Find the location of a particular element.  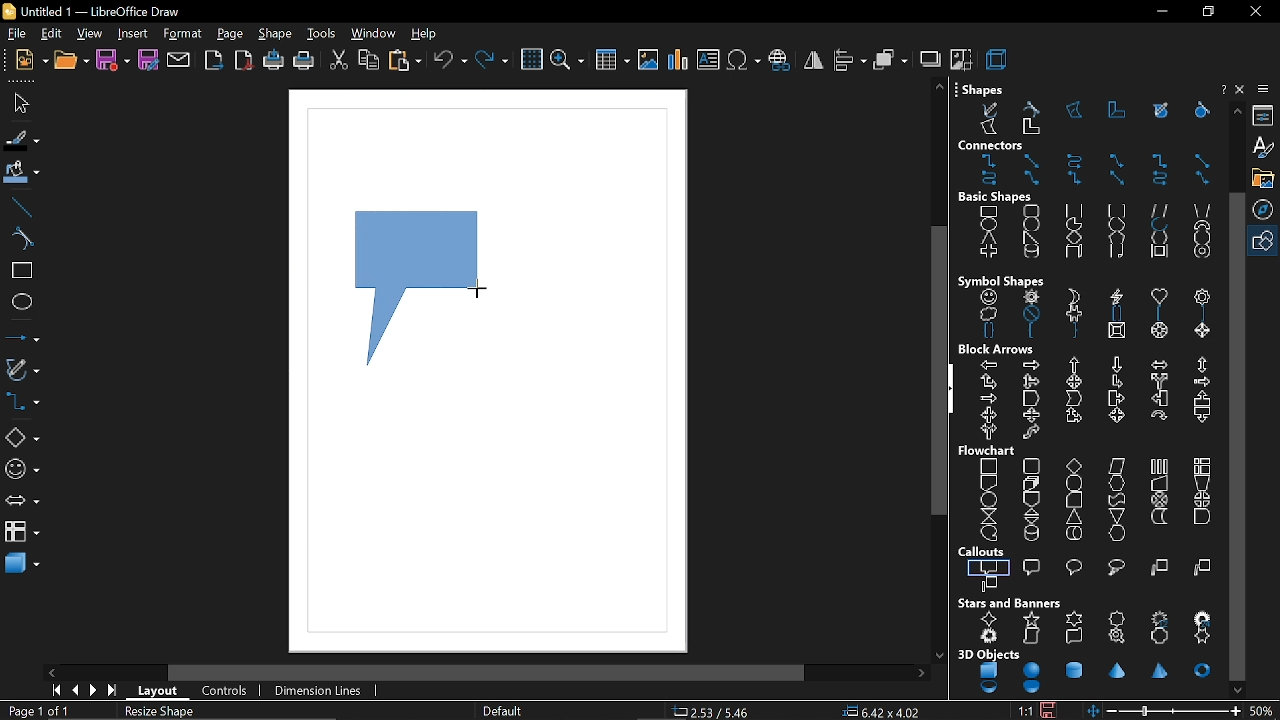

octagon bevel is located at coordinates (1161, 332).